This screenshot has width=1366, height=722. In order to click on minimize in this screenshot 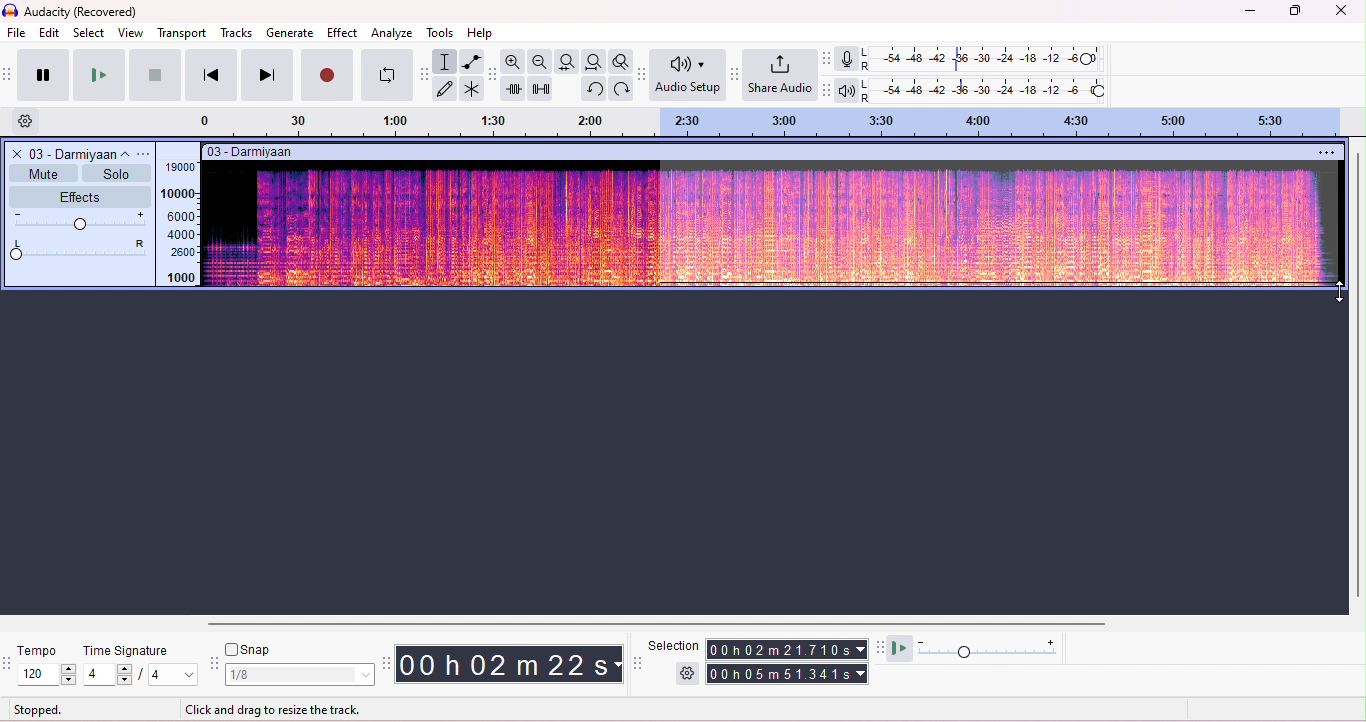, I will do `click(1247, 13)`.